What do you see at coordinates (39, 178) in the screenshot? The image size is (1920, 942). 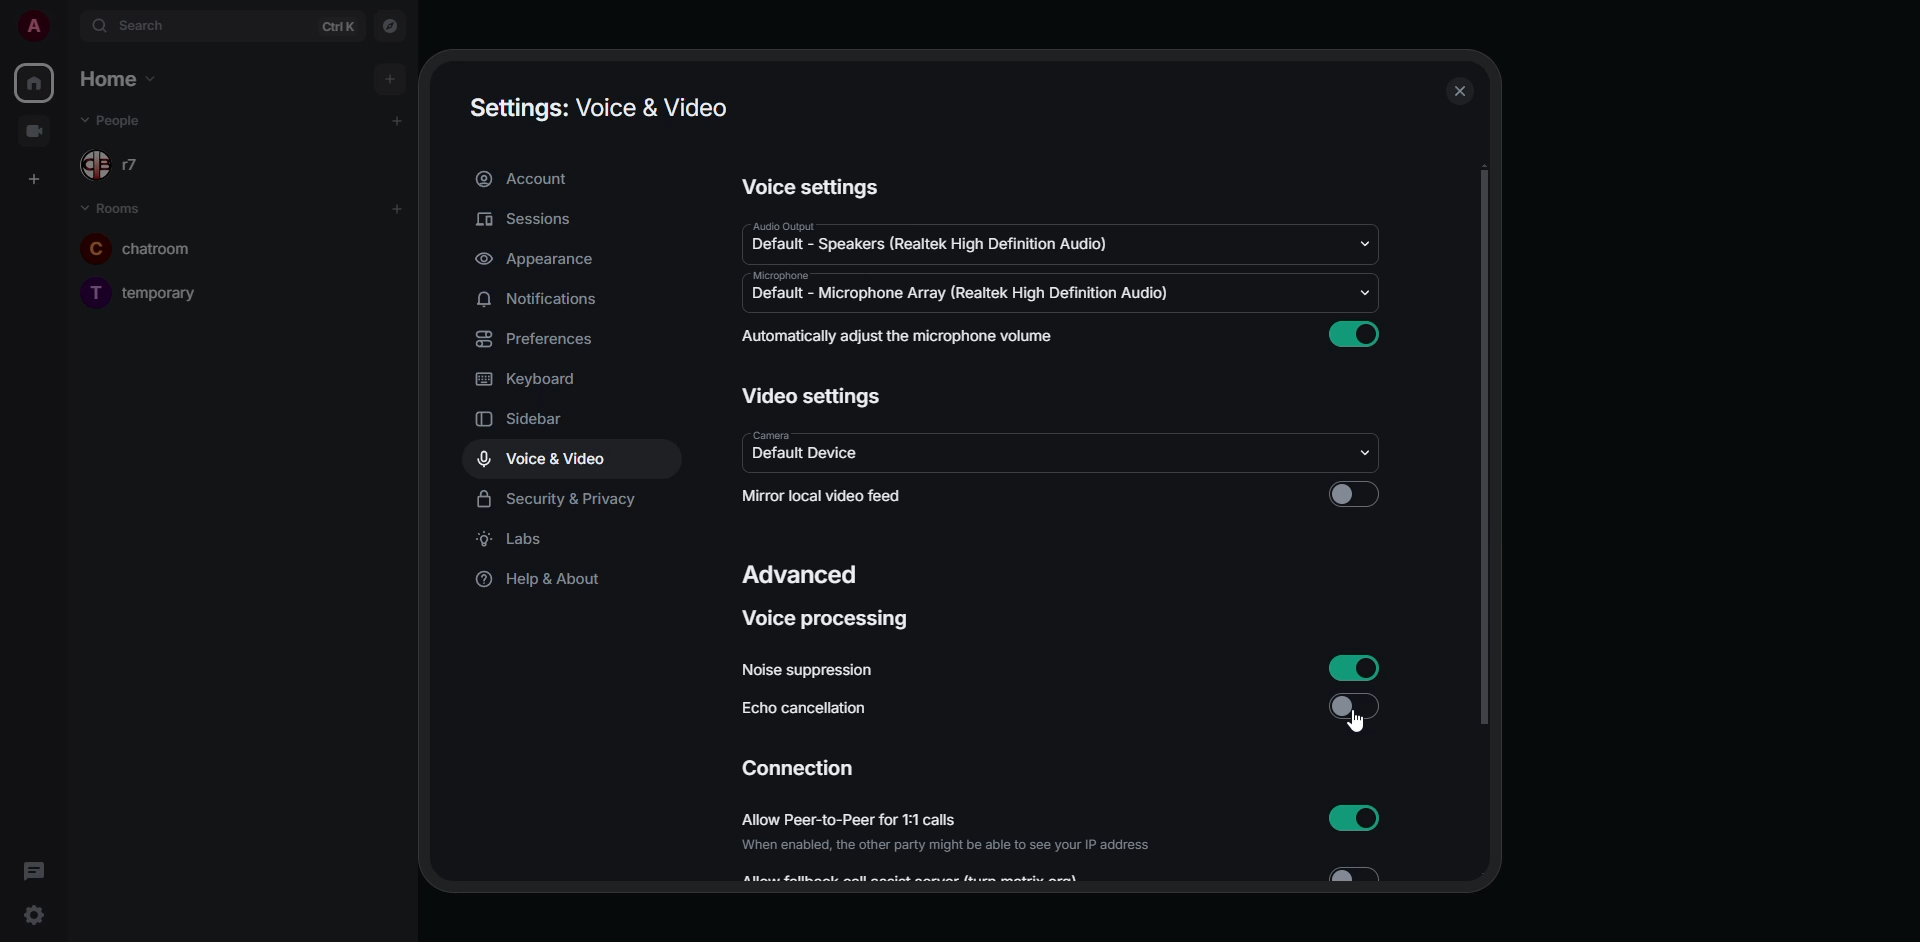 I see `create space` at bounding box center [39, 178].